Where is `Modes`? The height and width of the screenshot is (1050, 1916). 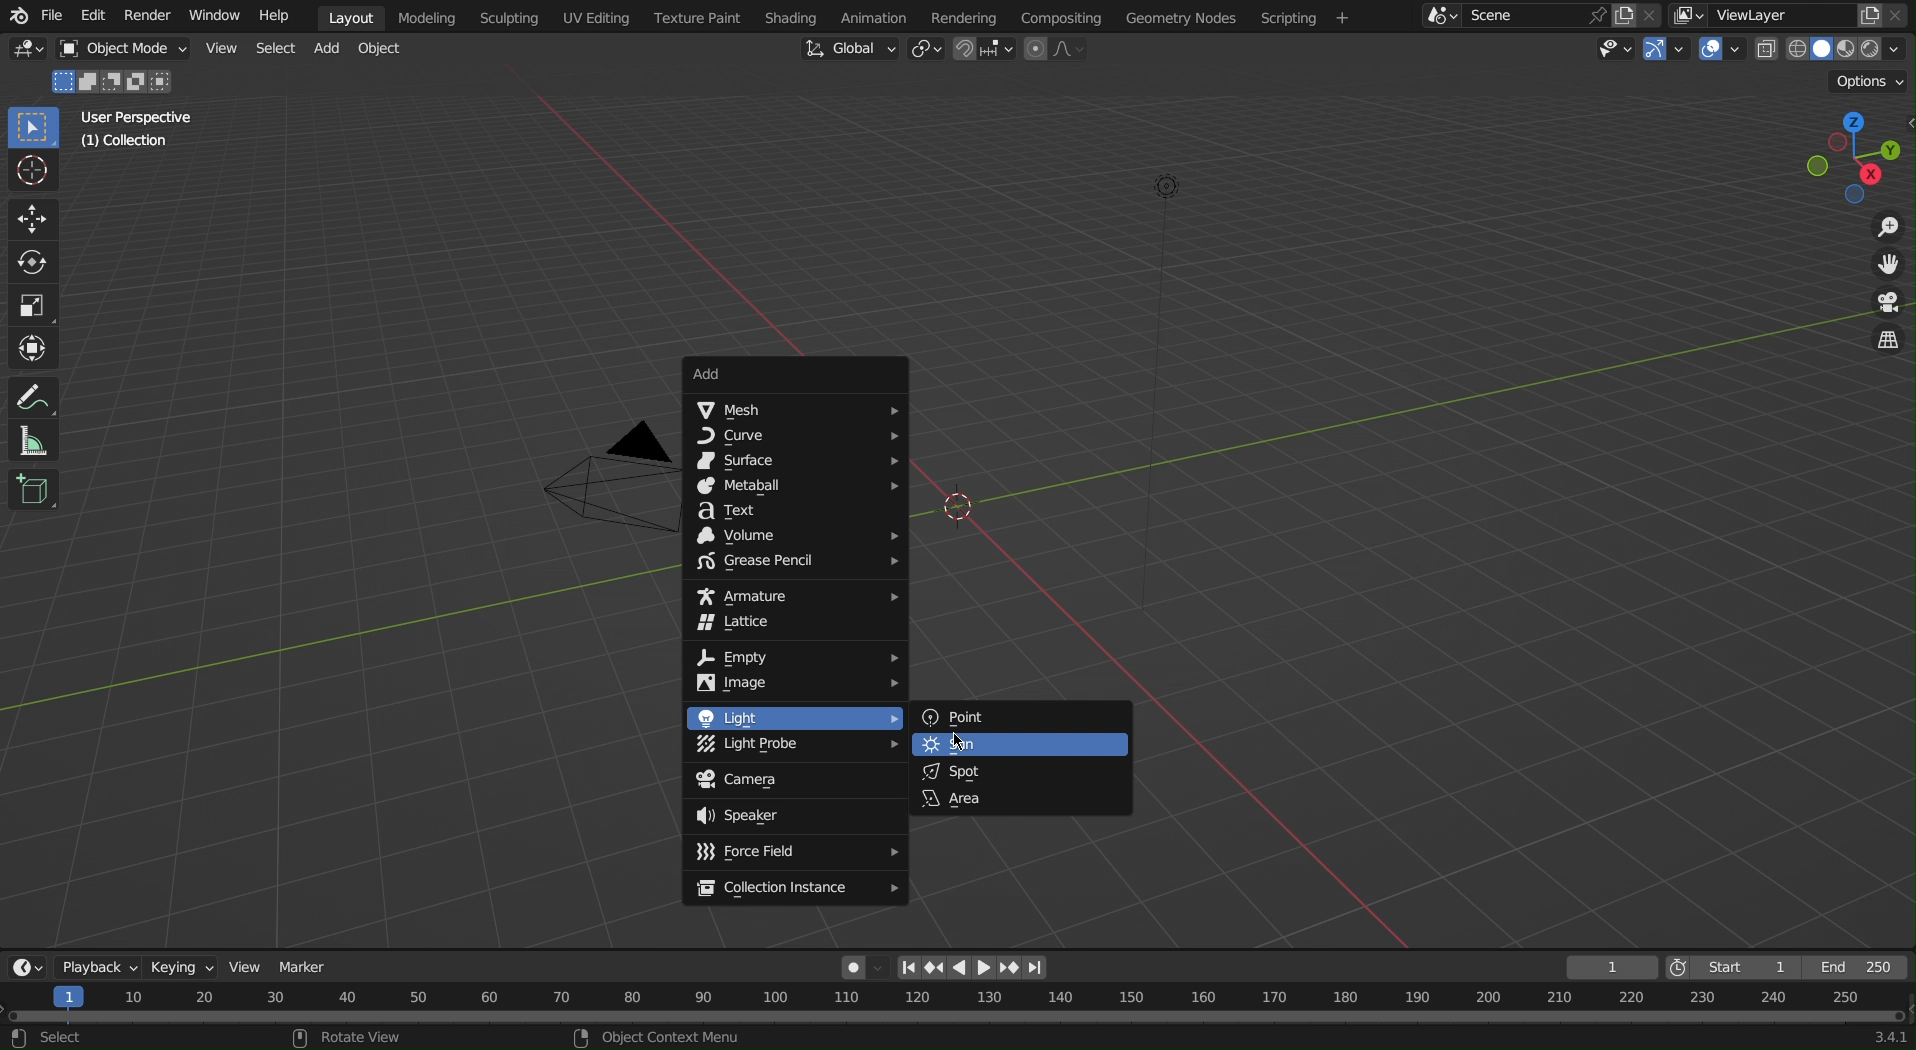 Modes is located at coordinates (118, 80).